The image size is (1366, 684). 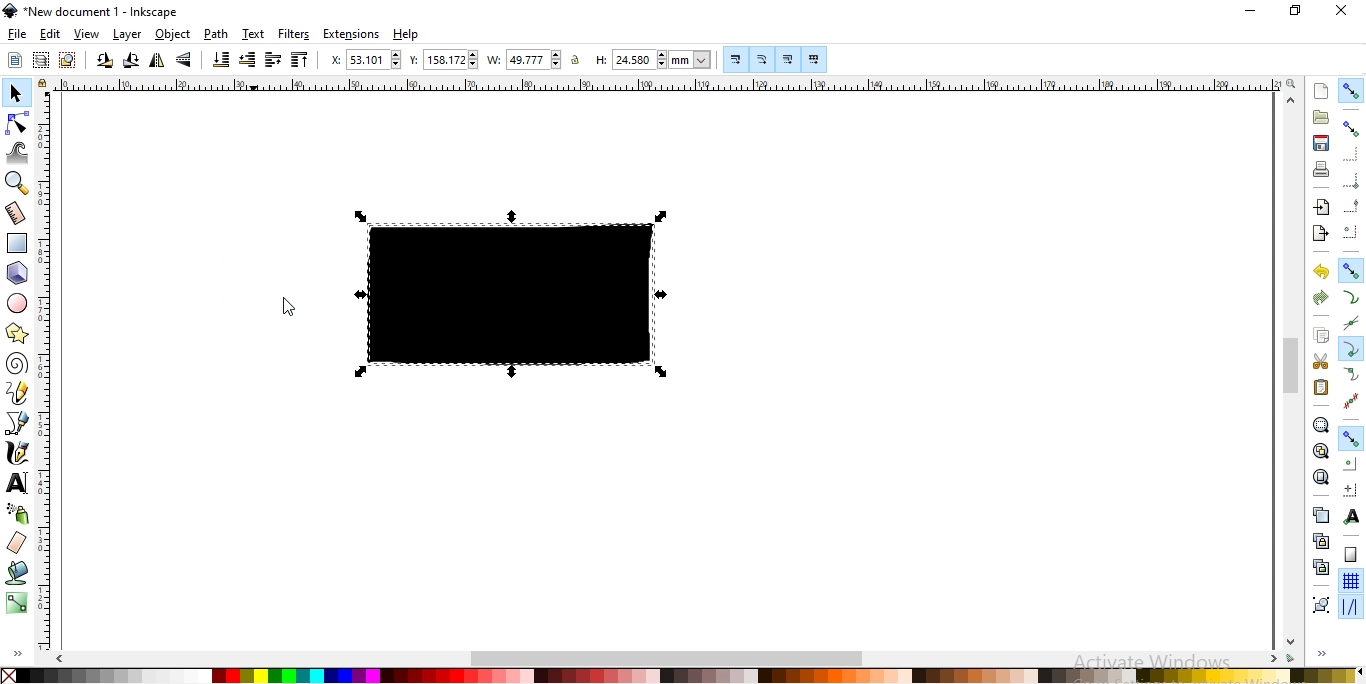 I want to click on snap centers ofbounding boxes, so click(x=1352, y=230).